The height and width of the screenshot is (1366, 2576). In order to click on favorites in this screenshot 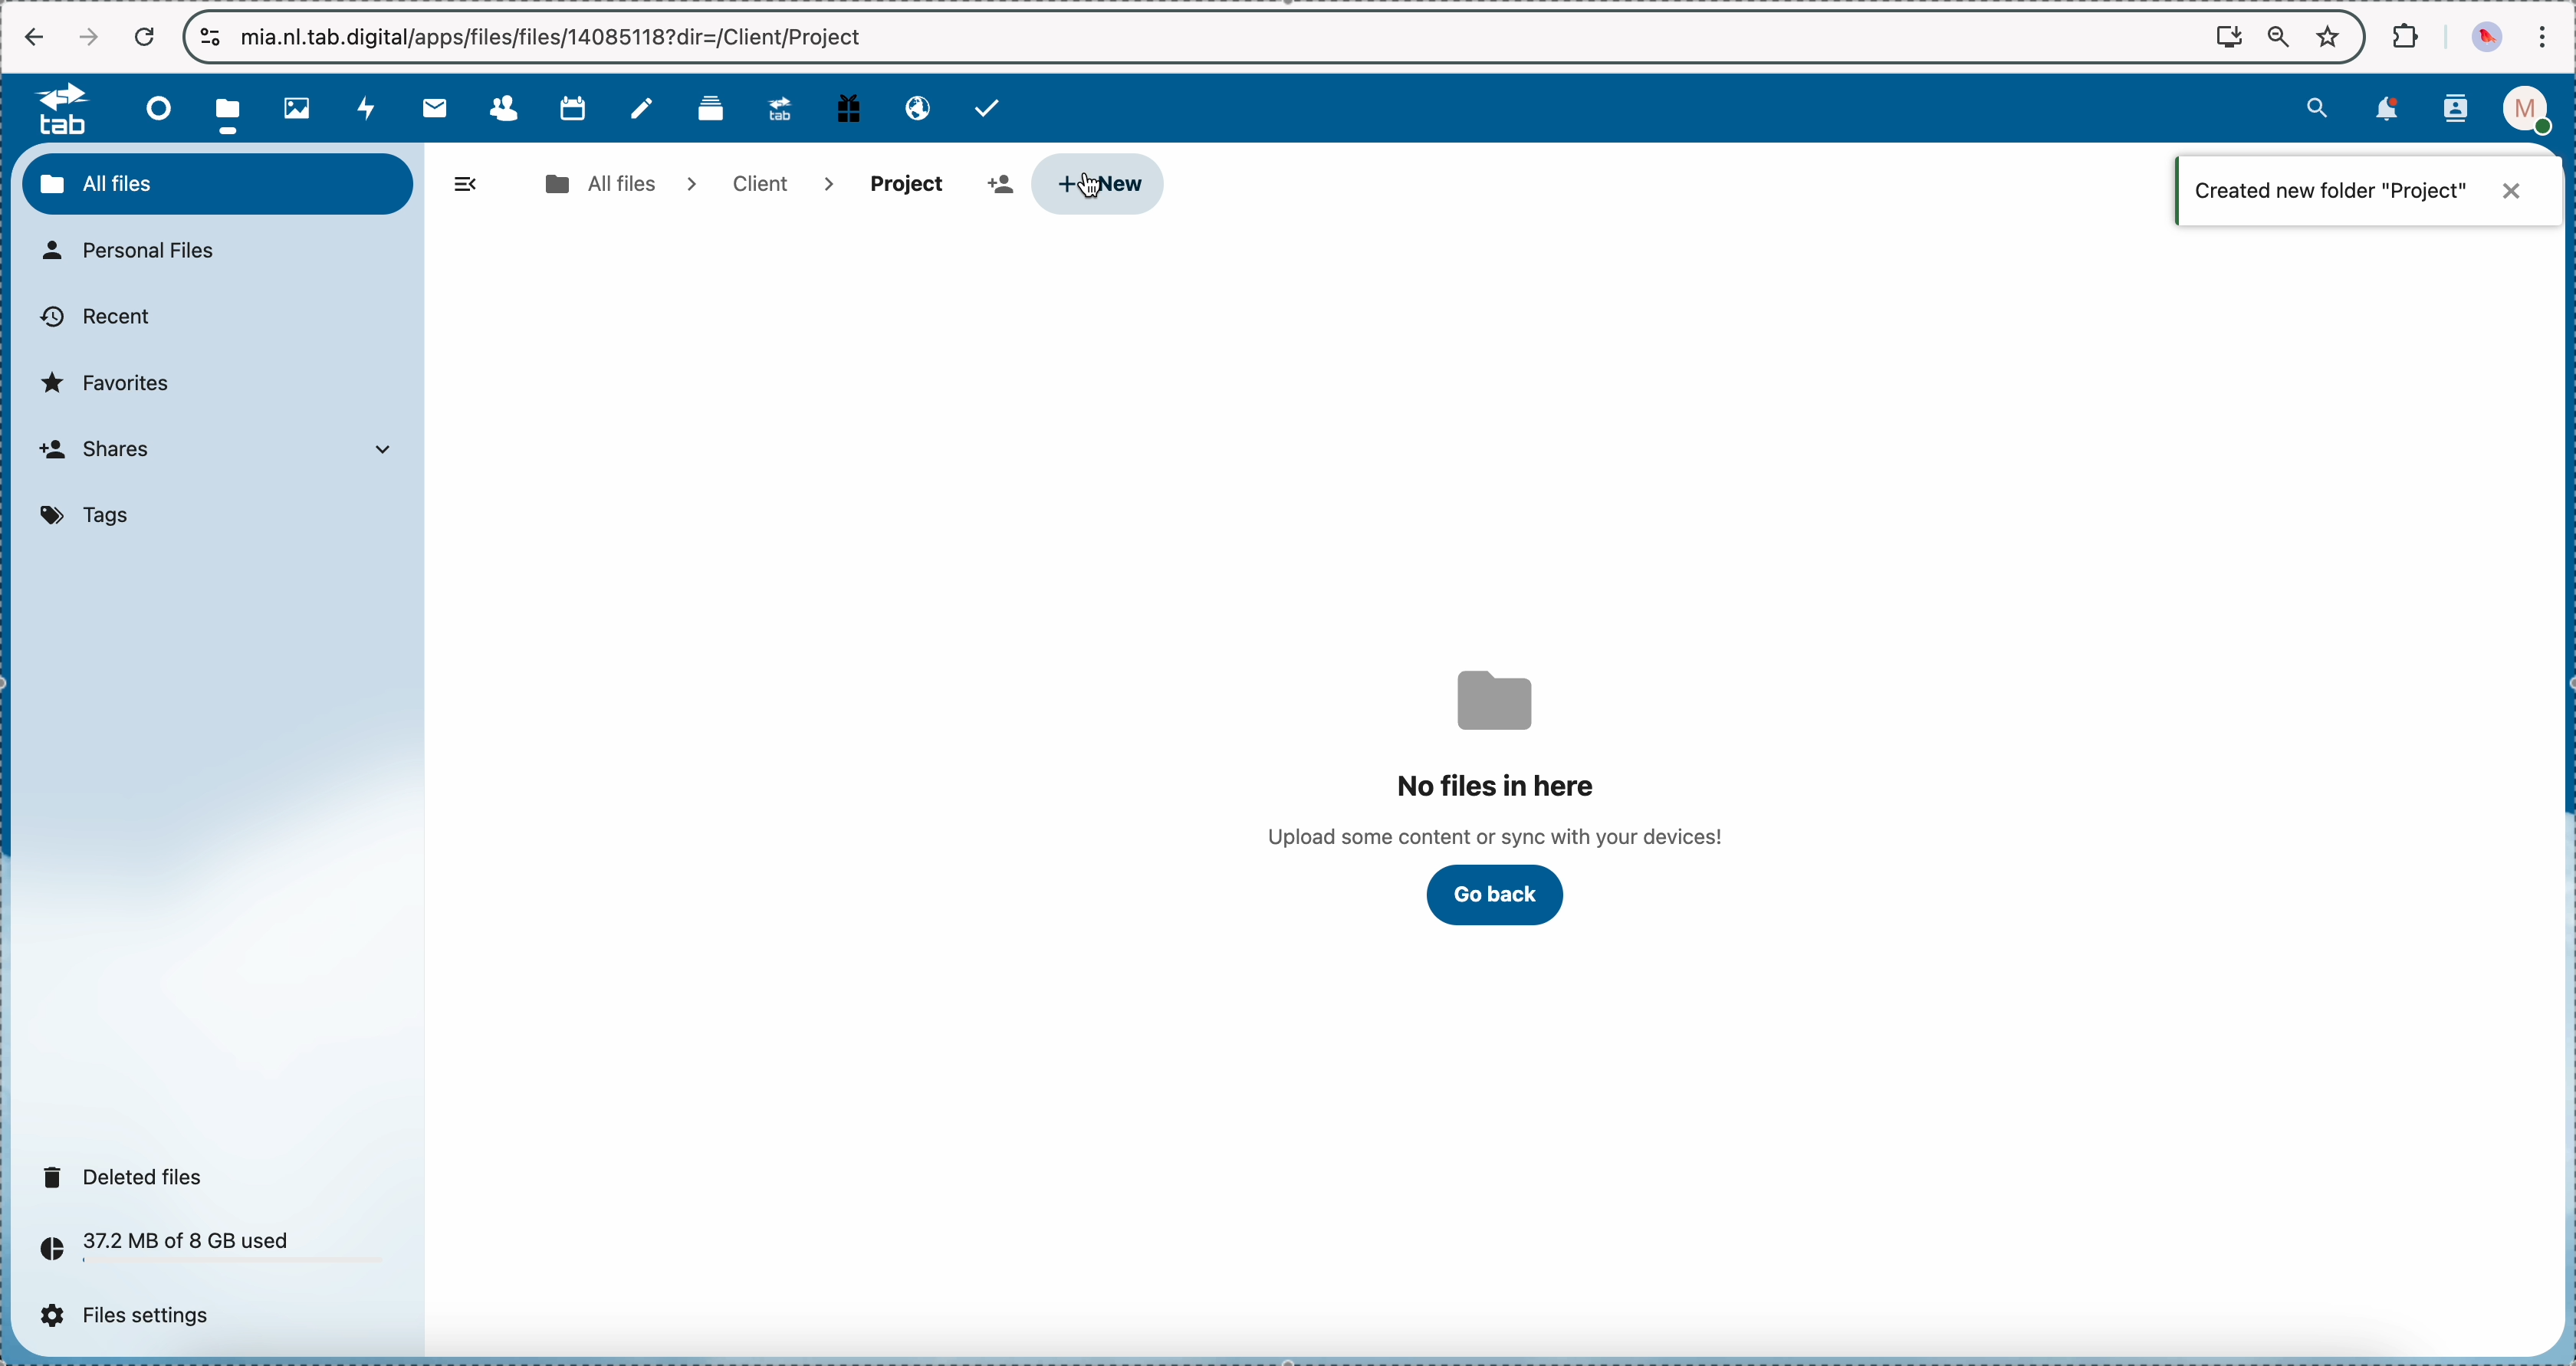, I will do `click(112, 382)`.